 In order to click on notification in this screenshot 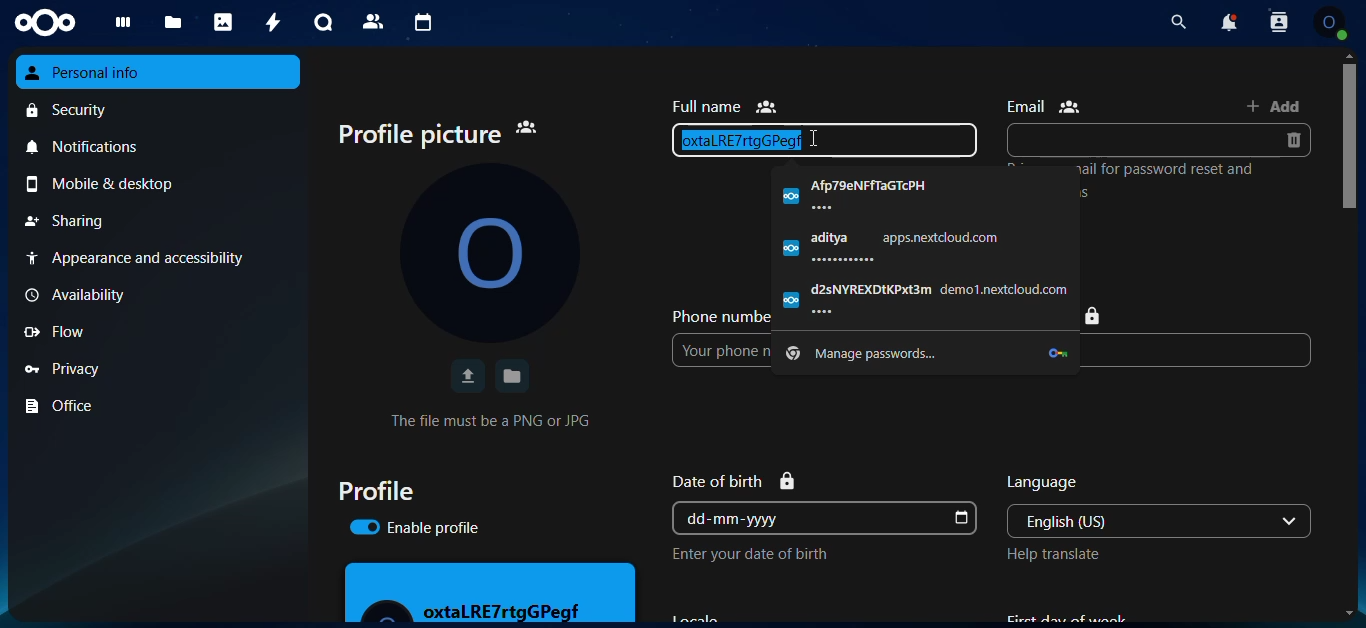, I will do `click(1230, 21)`.